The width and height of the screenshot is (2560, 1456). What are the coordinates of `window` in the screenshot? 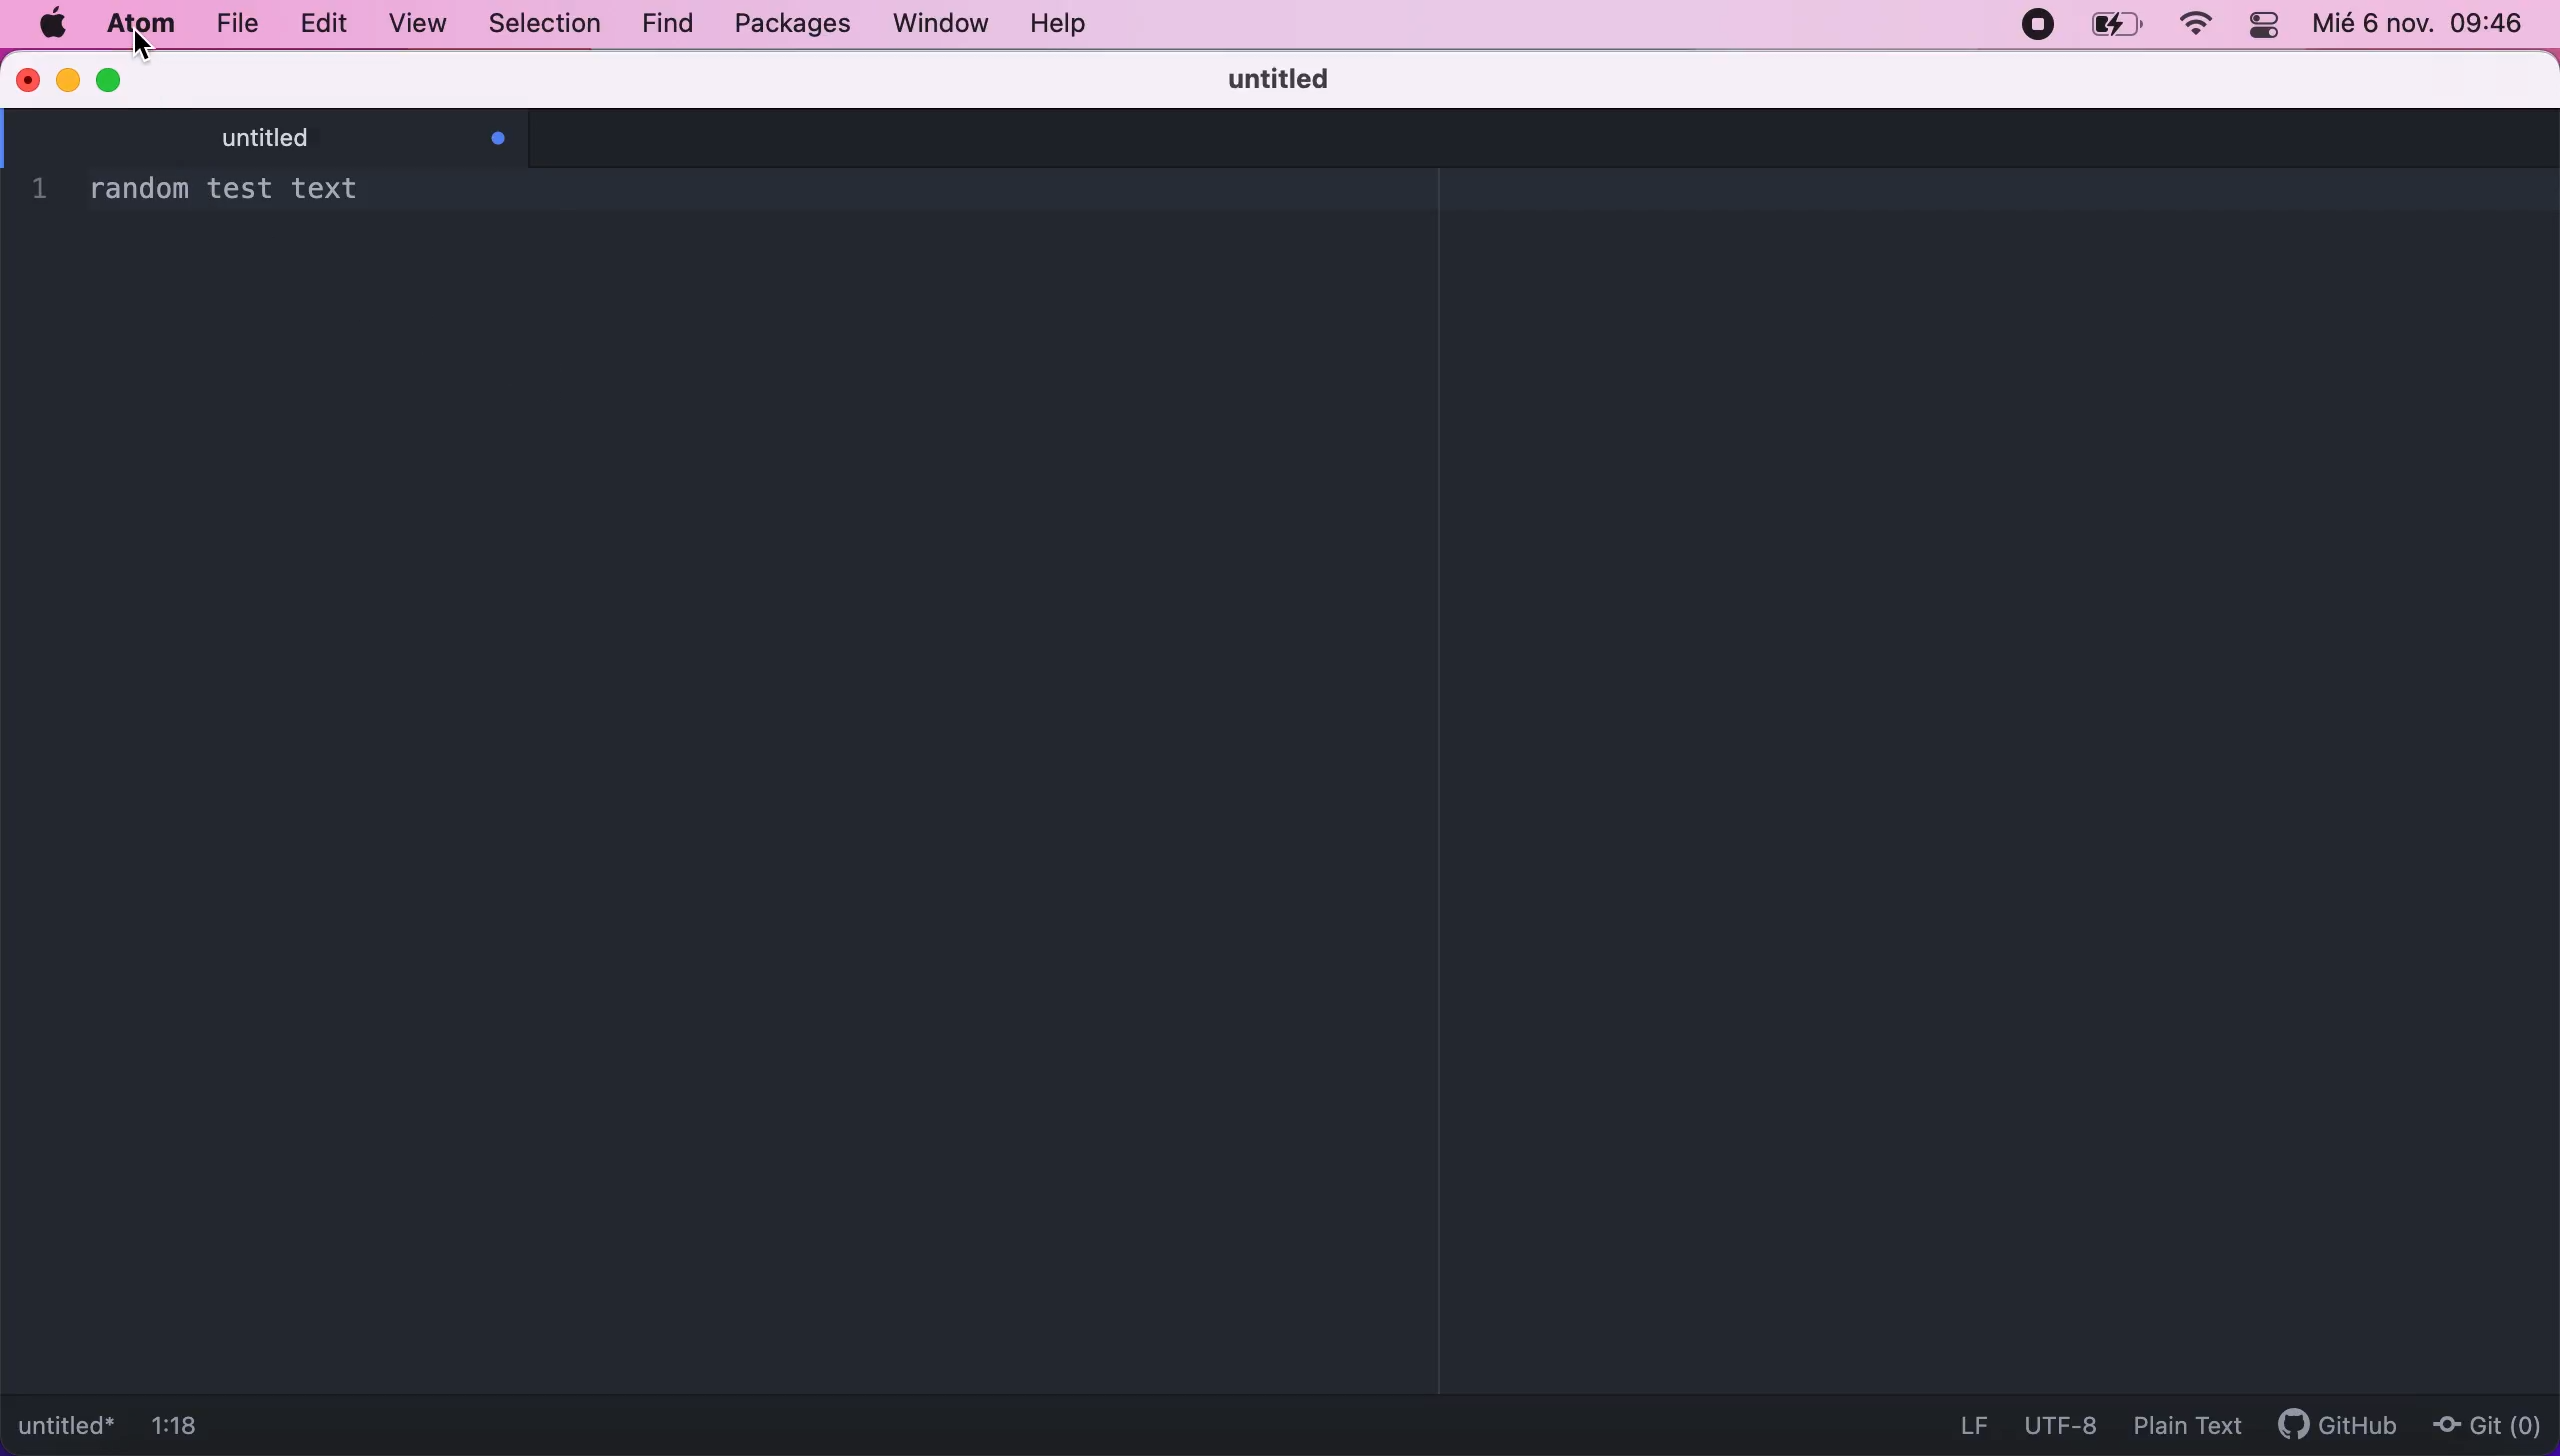 It's located at (939, 24).